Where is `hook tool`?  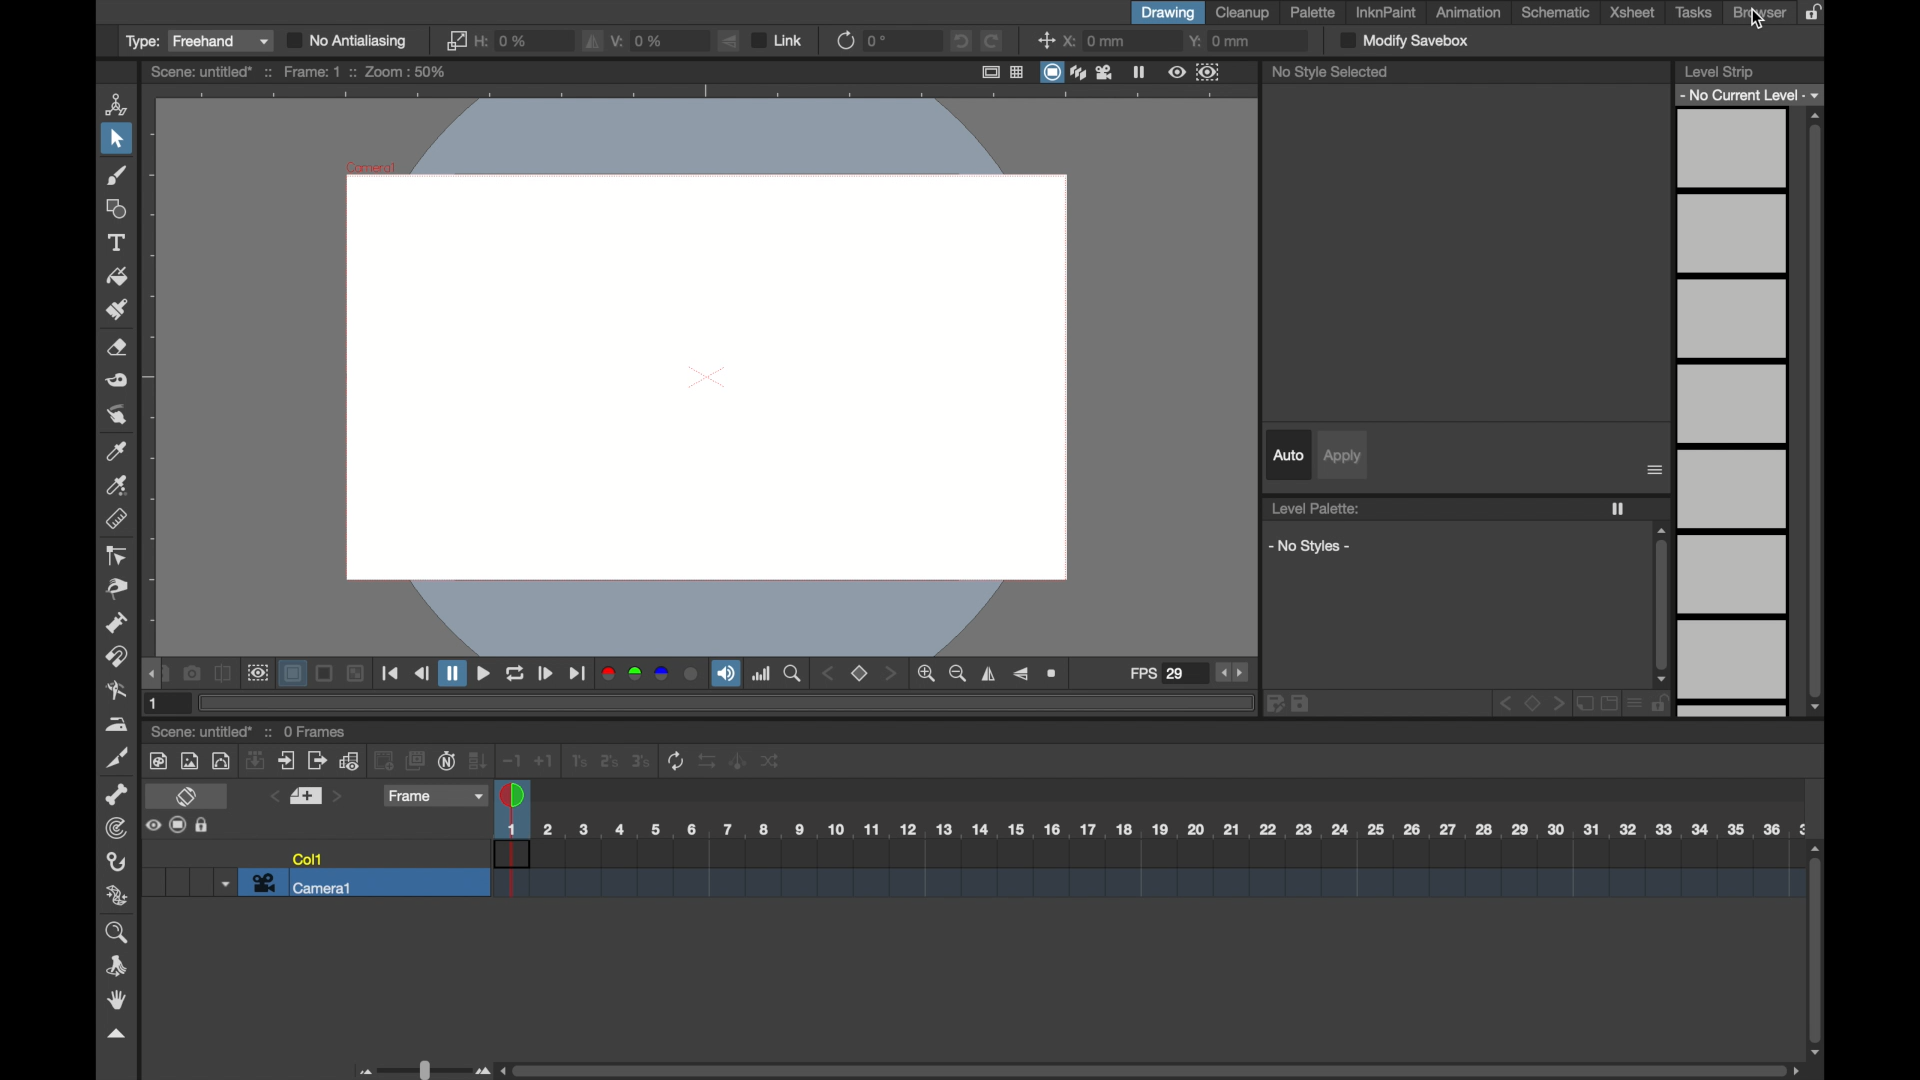
hook tool is located at coordinates (119, 863).